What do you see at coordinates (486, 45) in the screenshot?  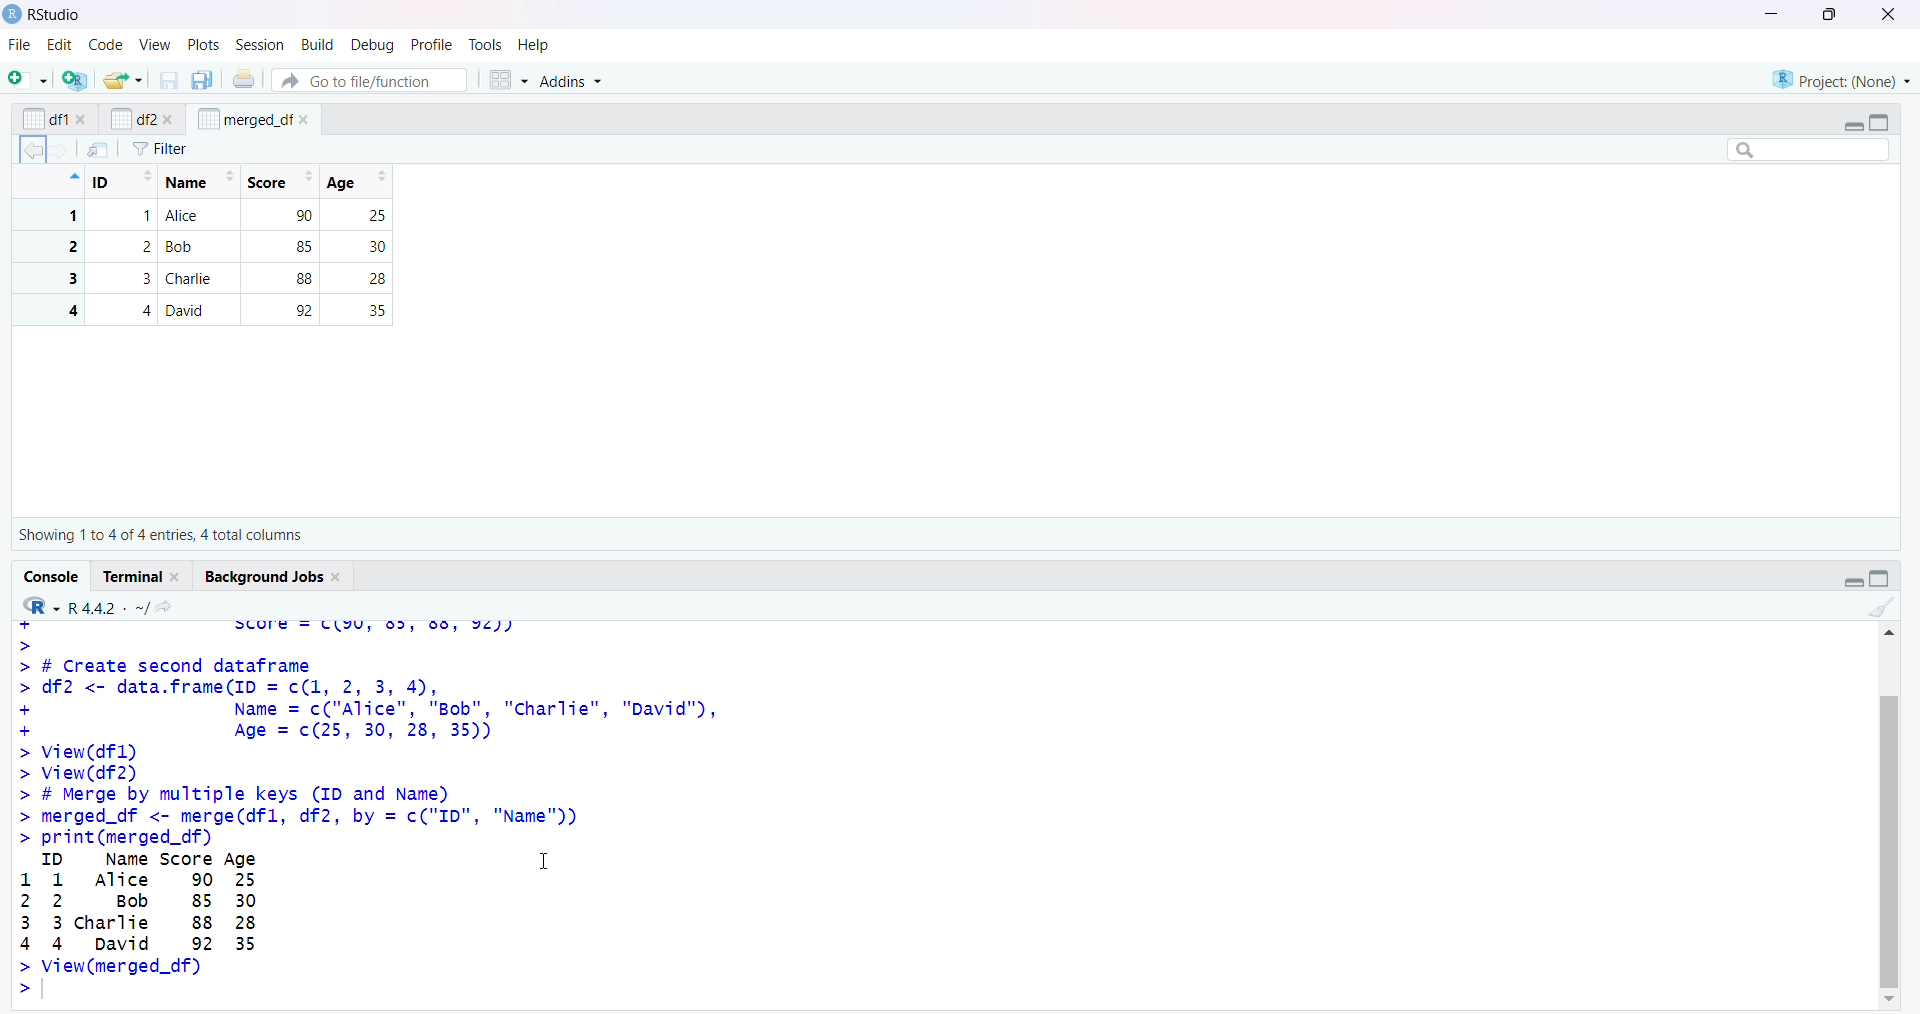 I see `tools` at bounding box center [486, 45].